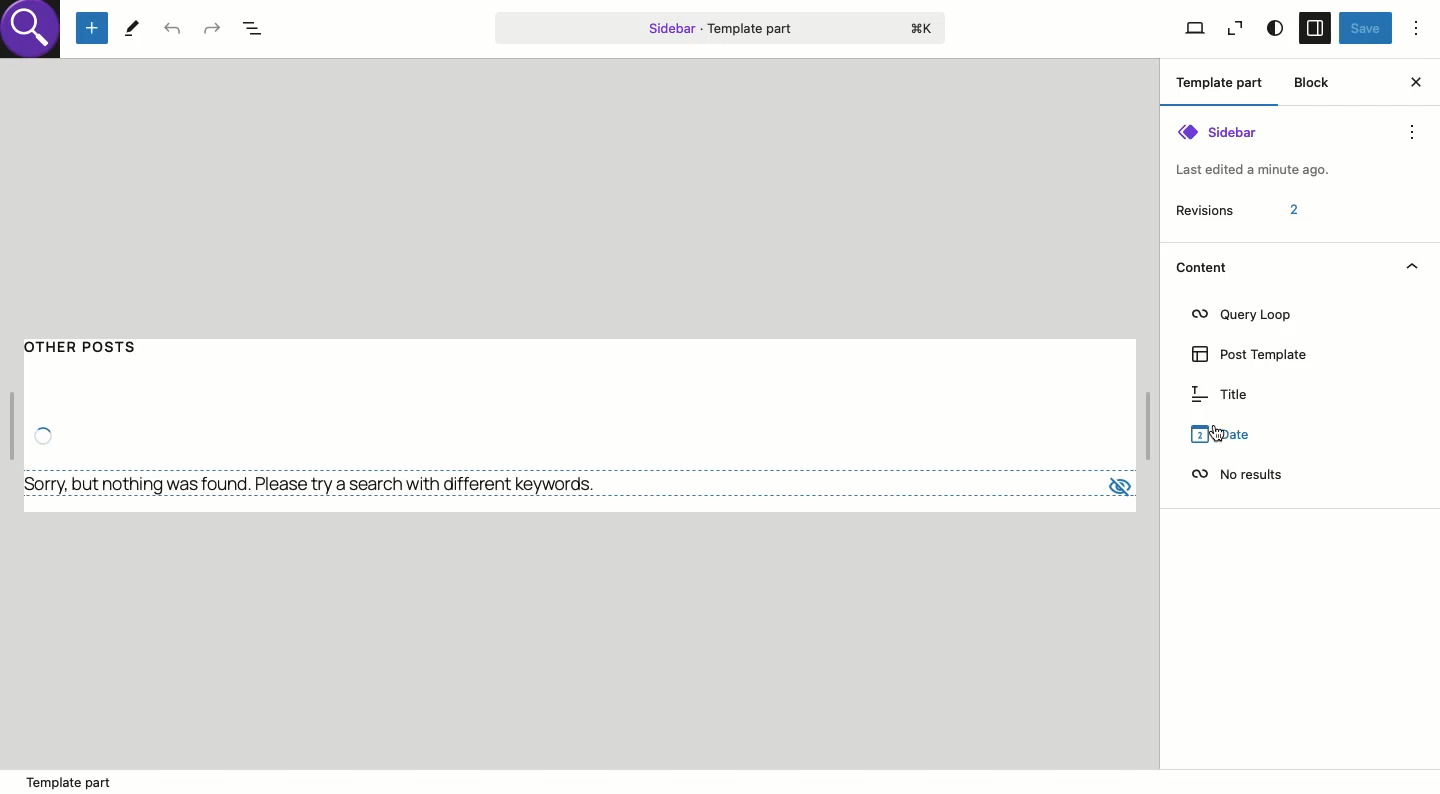  I want to click on Other posts, so click(101, 355).